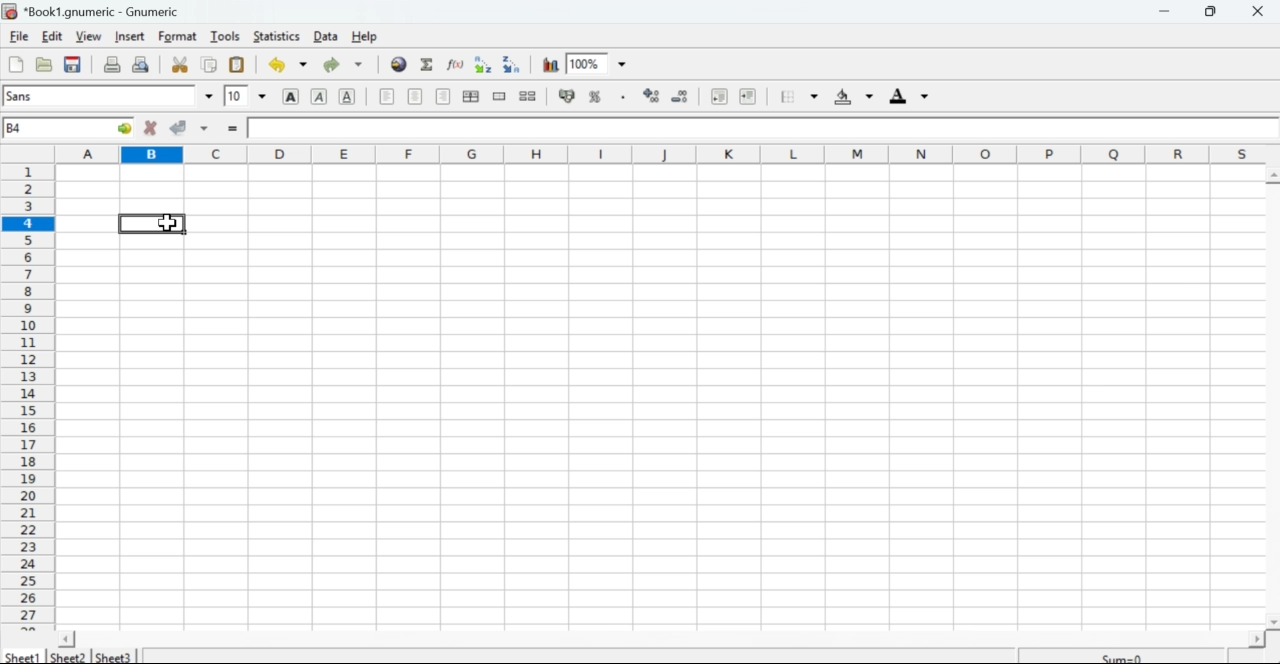 The height and width of the screenshot is (664, 1280). I want to click on Format, so click(174, 37).